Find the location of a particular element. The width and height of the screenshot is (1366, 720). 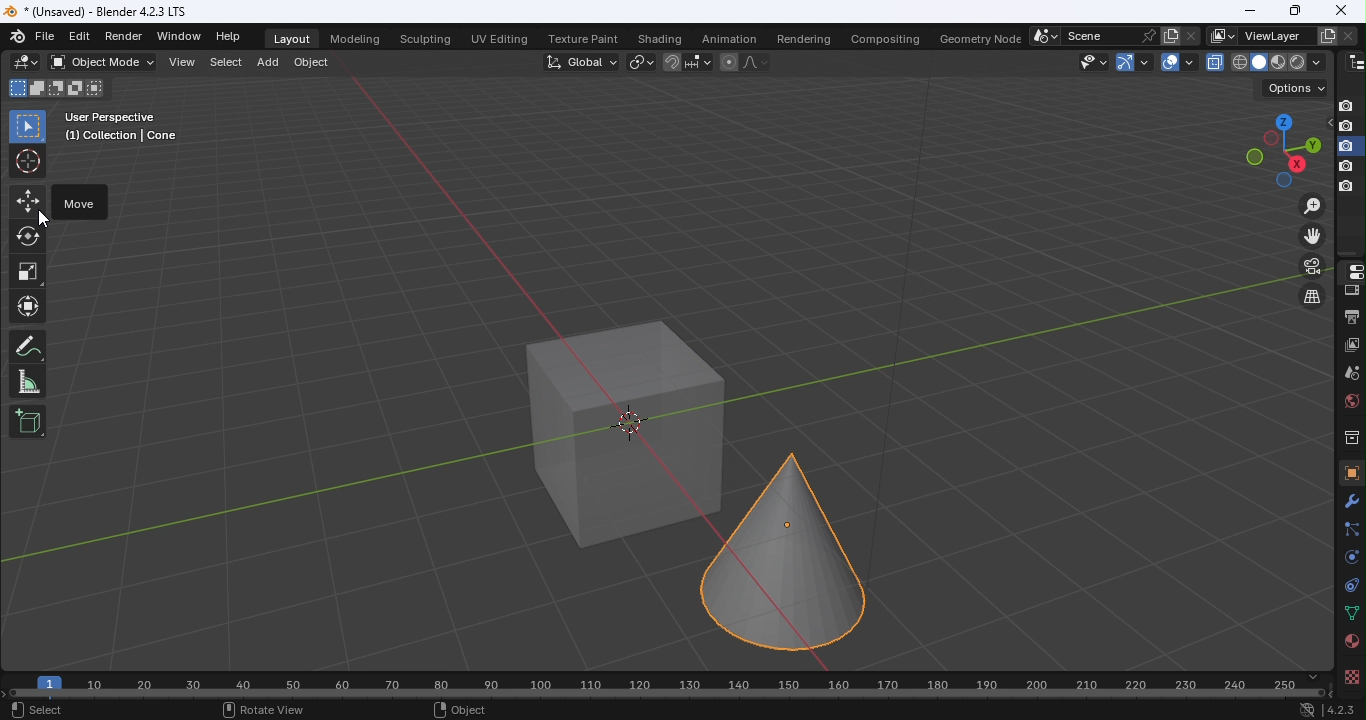

Physics is located at coordinates (1349, 556).